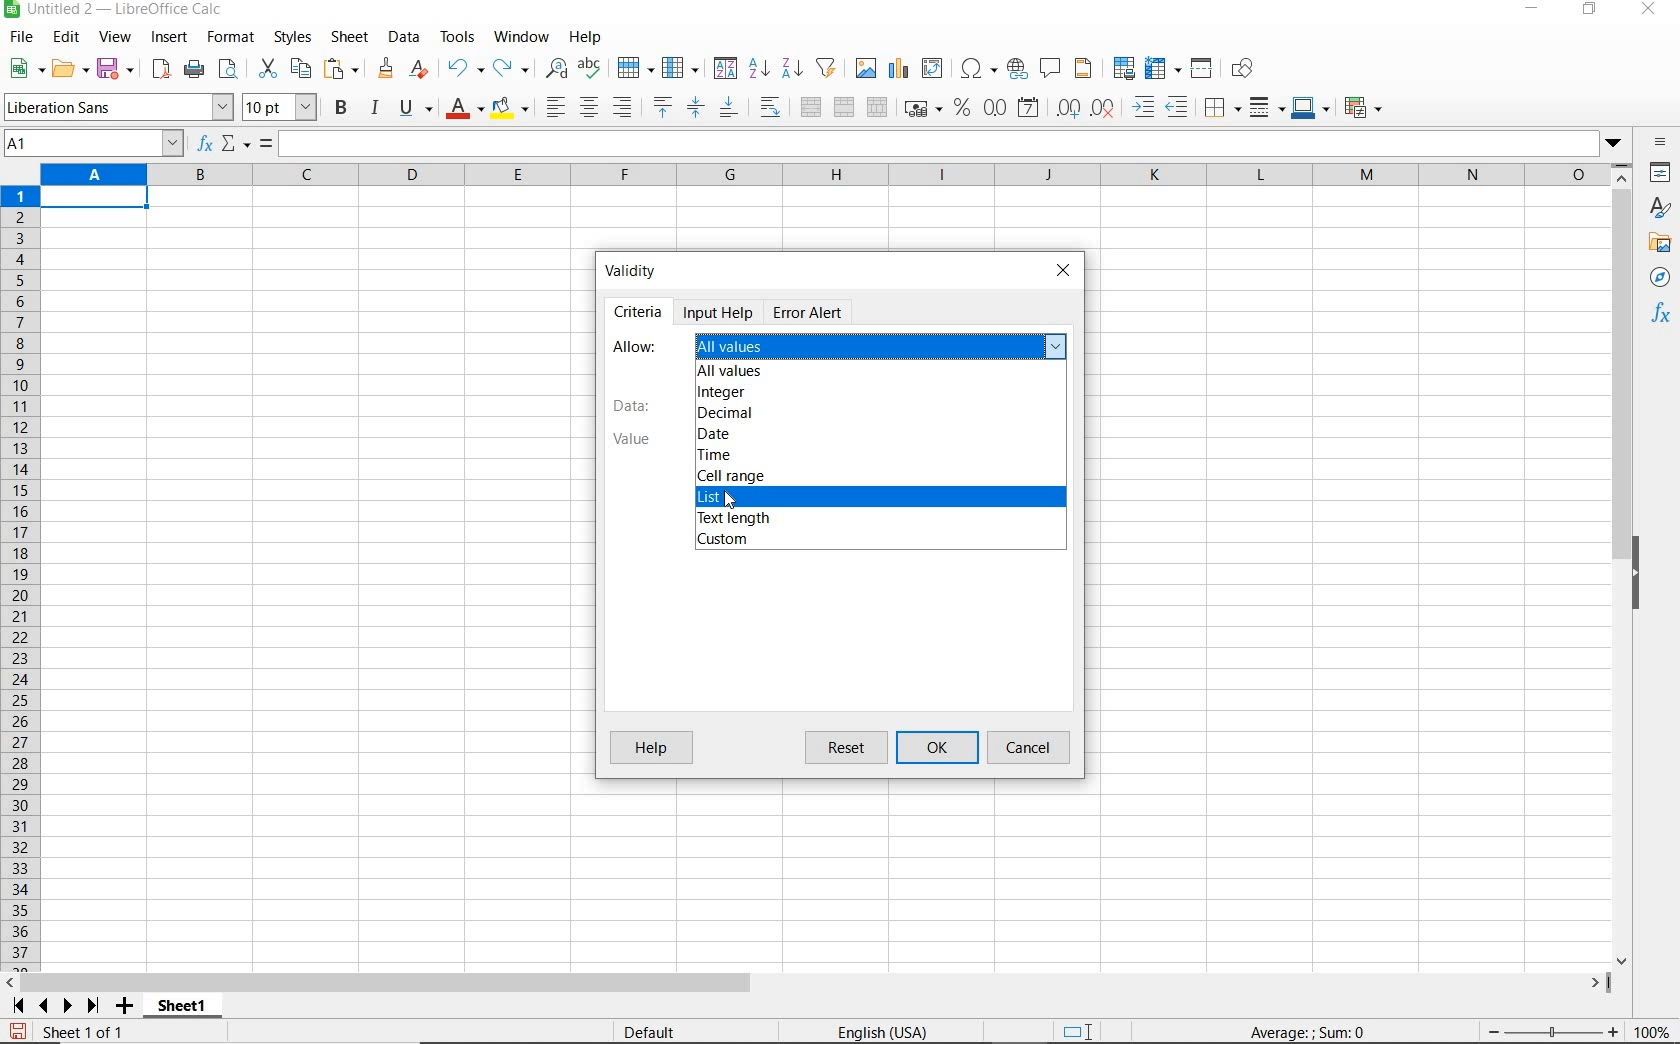  Describe the element at coordinates (459, 37) in the screenshot. I see `tools` at that location.